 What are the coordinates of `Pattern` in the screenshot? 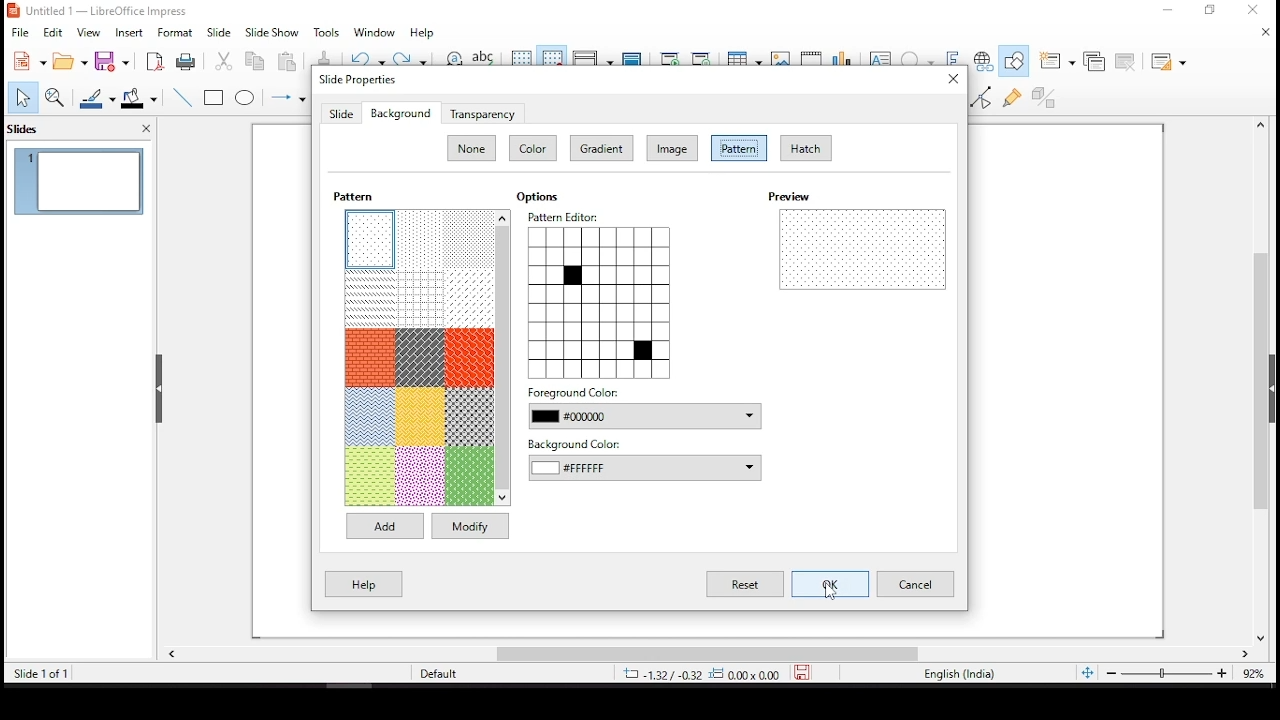 It's located at (355, 197).